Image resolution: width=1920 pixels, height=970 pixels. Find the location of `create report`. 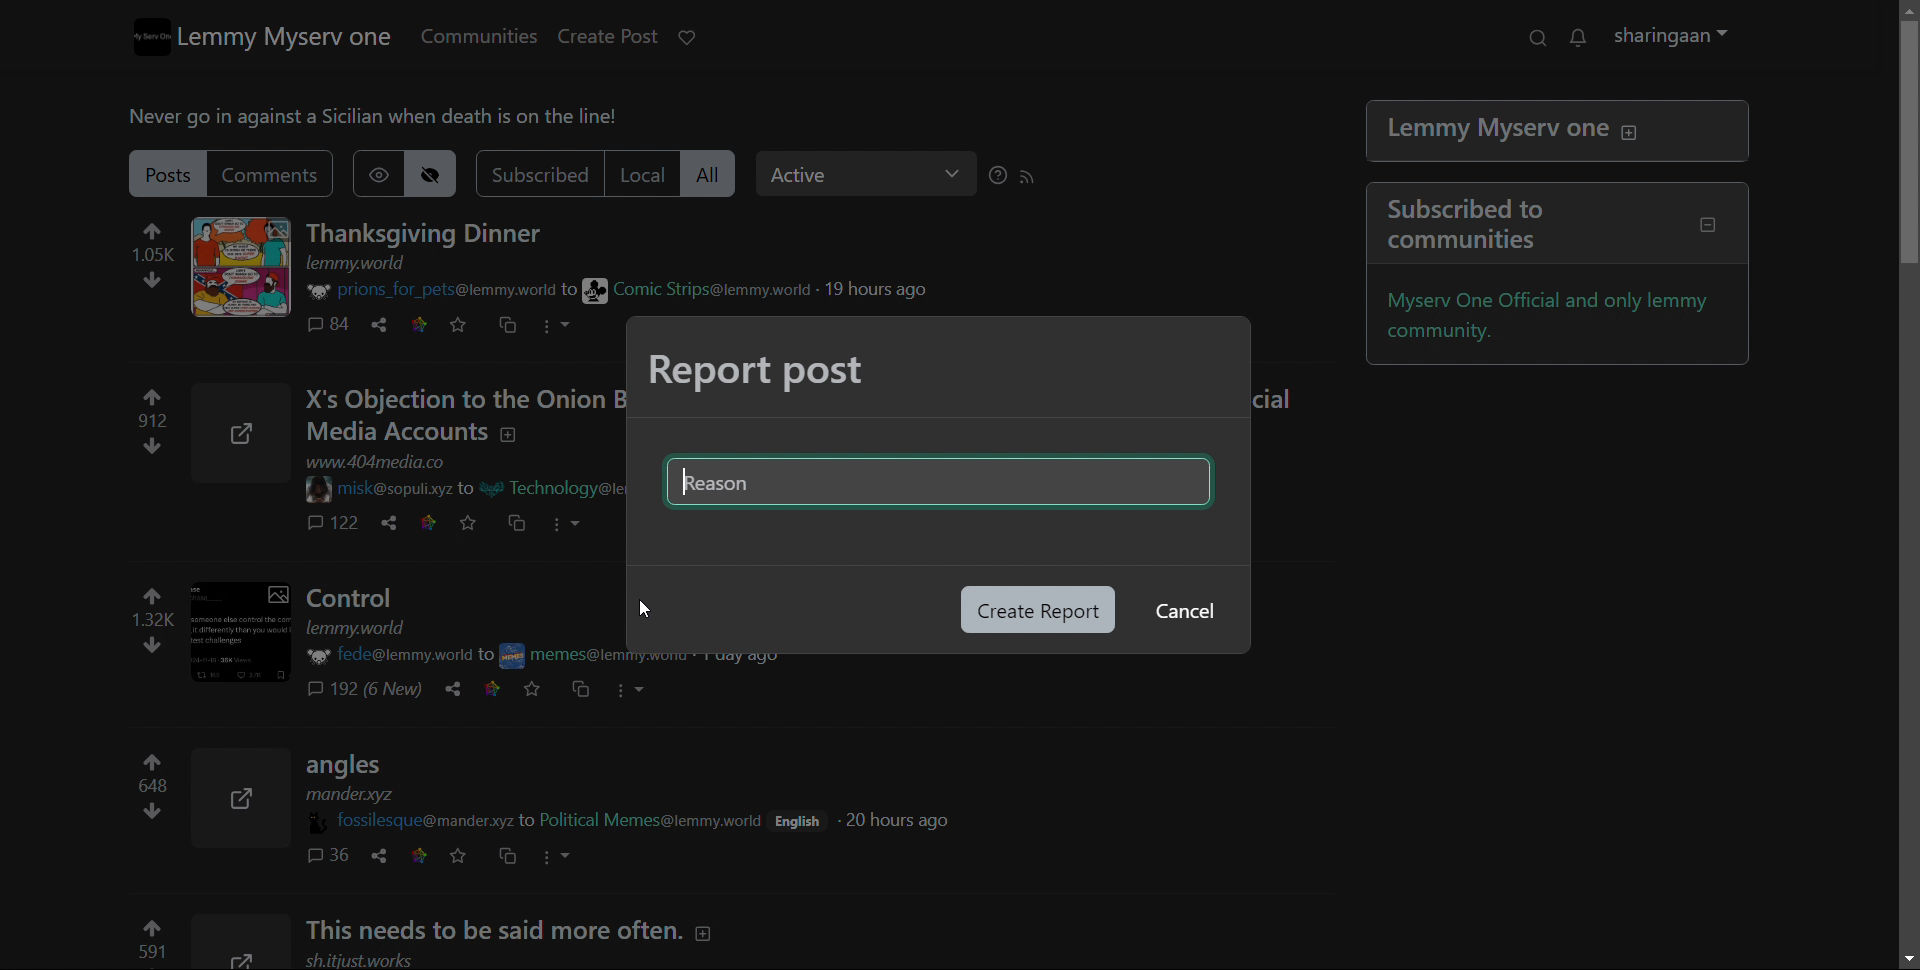

create report is located at coordinates (1037, 610).